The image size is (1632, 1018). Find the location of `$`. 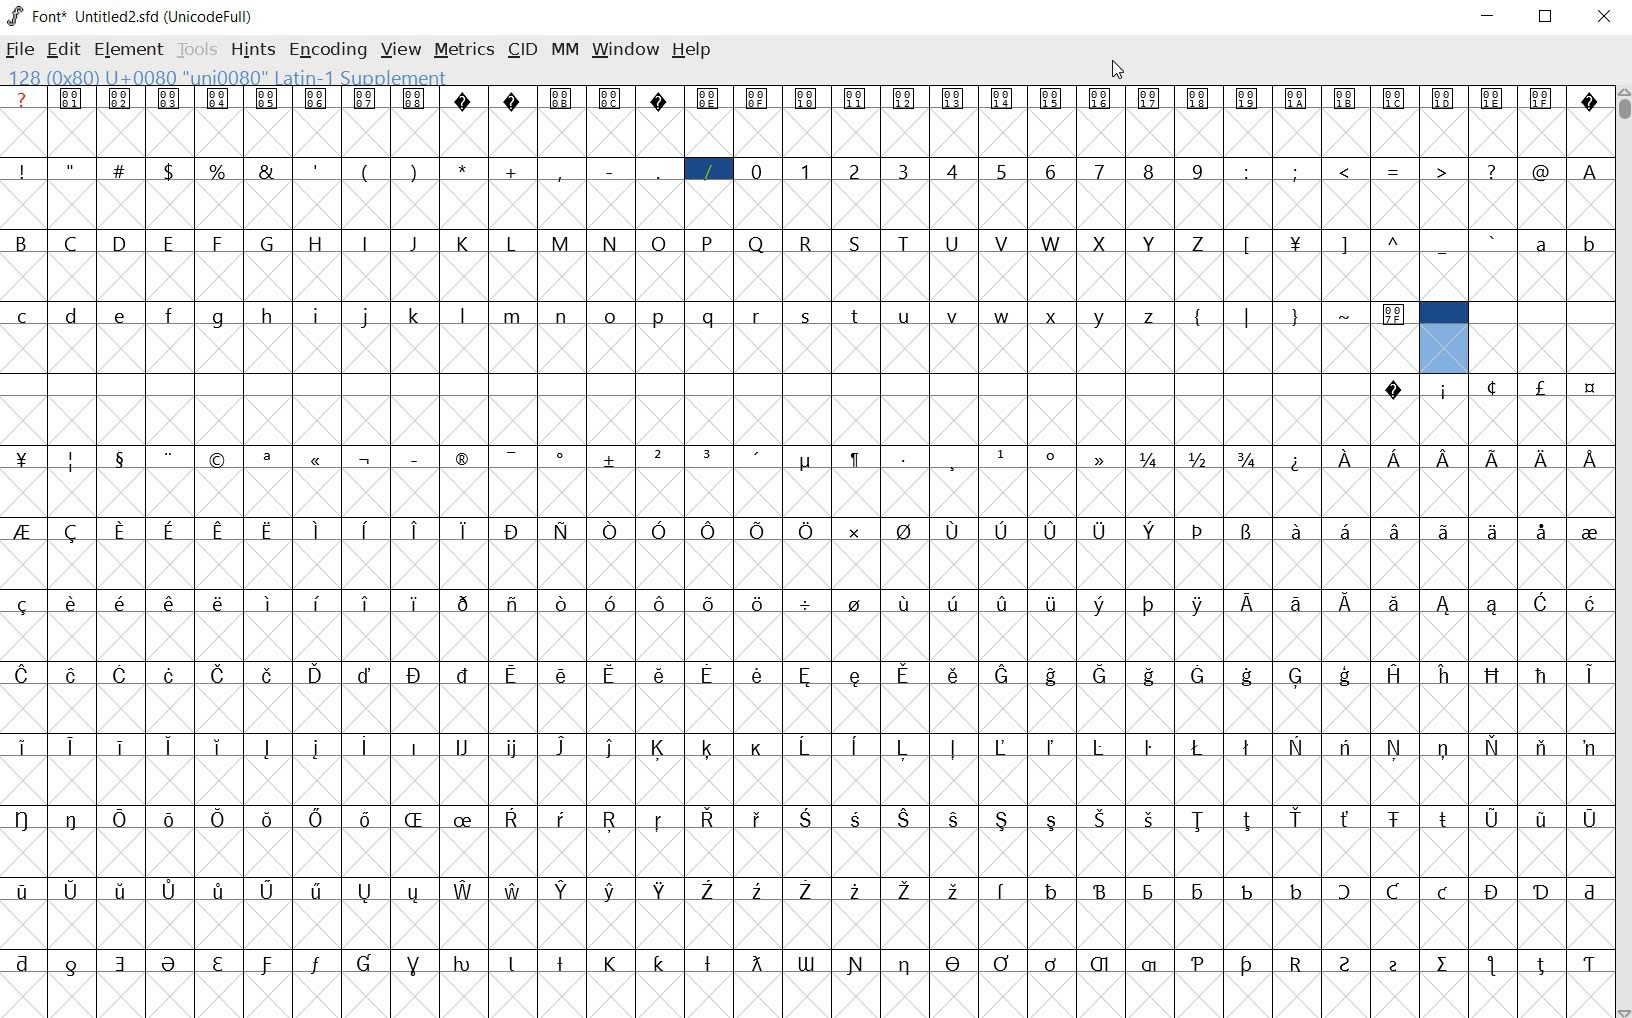

$ is located at coordinates (171, 171).